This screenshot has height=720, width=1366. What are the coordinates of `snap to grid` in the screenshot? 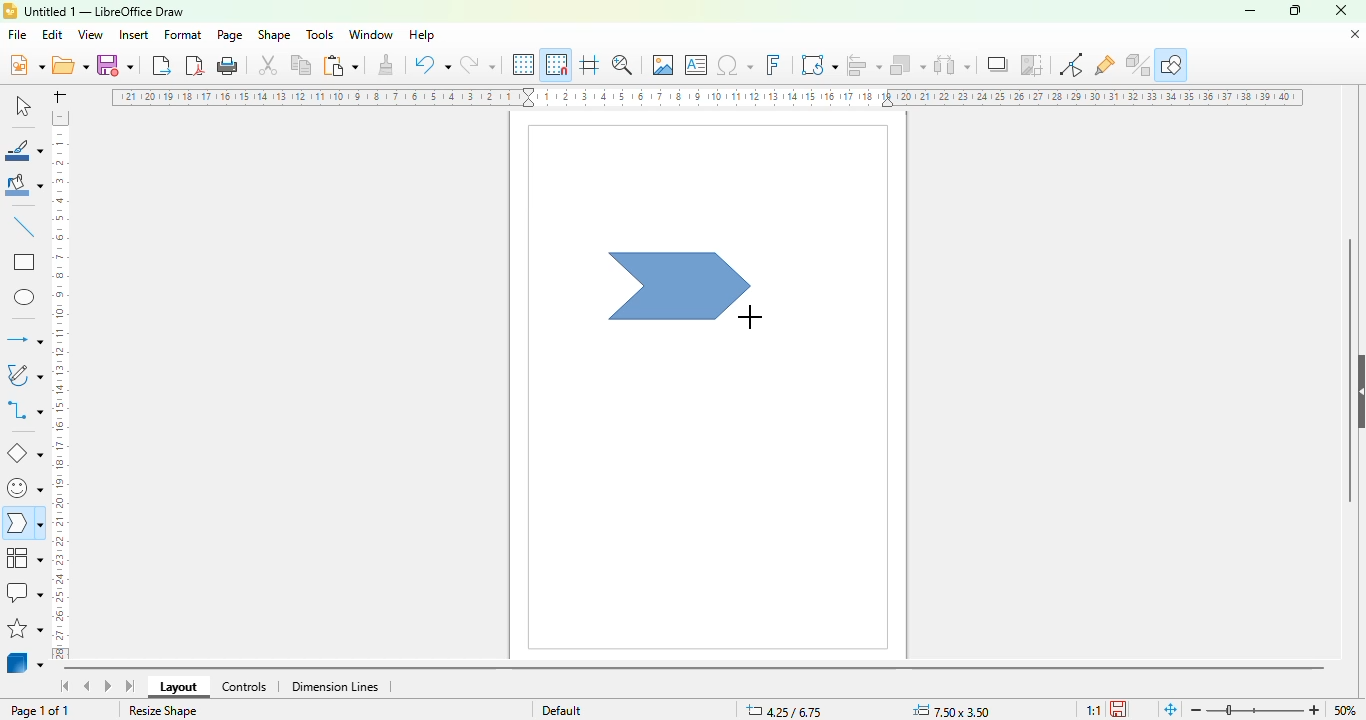 It's located at (557, 64).